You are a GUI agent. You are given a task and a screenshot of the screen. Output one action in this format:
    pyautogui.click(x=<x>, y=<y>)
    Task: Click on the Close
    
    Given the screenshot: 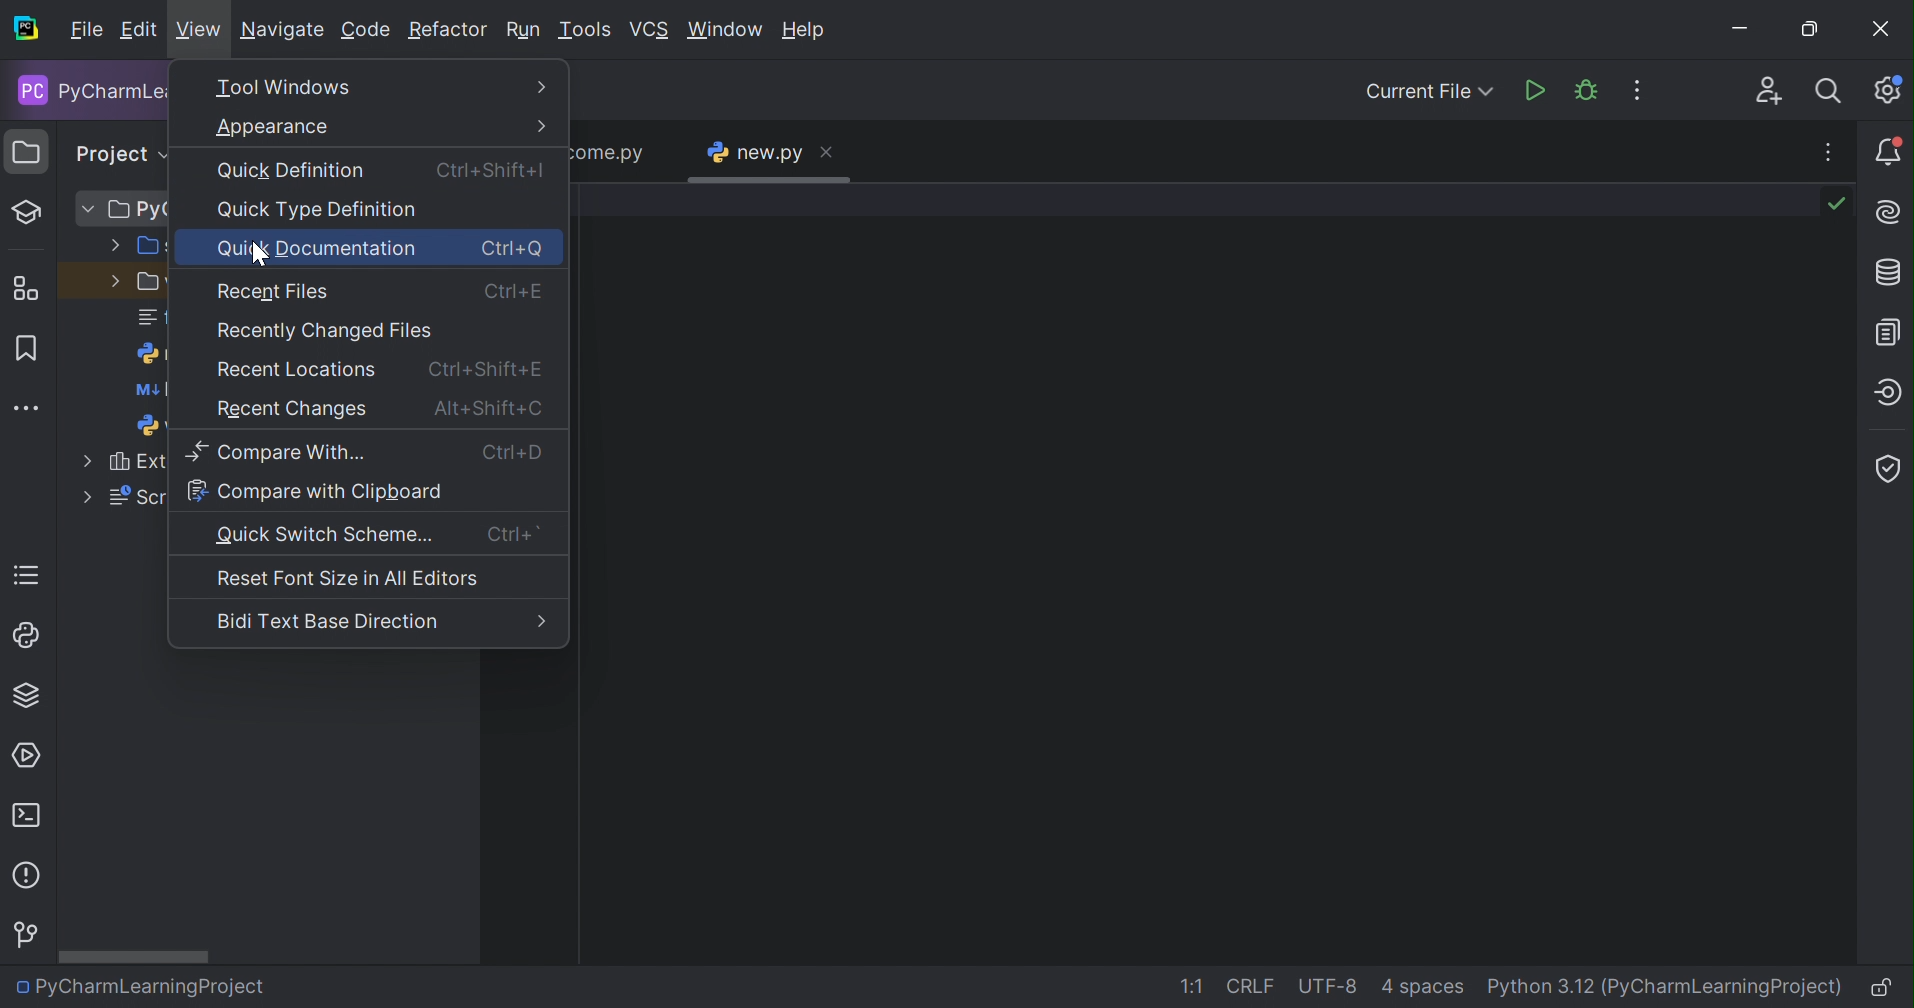 What is the action you would take?
    pyautogui.click(x=1883, y=30)
    